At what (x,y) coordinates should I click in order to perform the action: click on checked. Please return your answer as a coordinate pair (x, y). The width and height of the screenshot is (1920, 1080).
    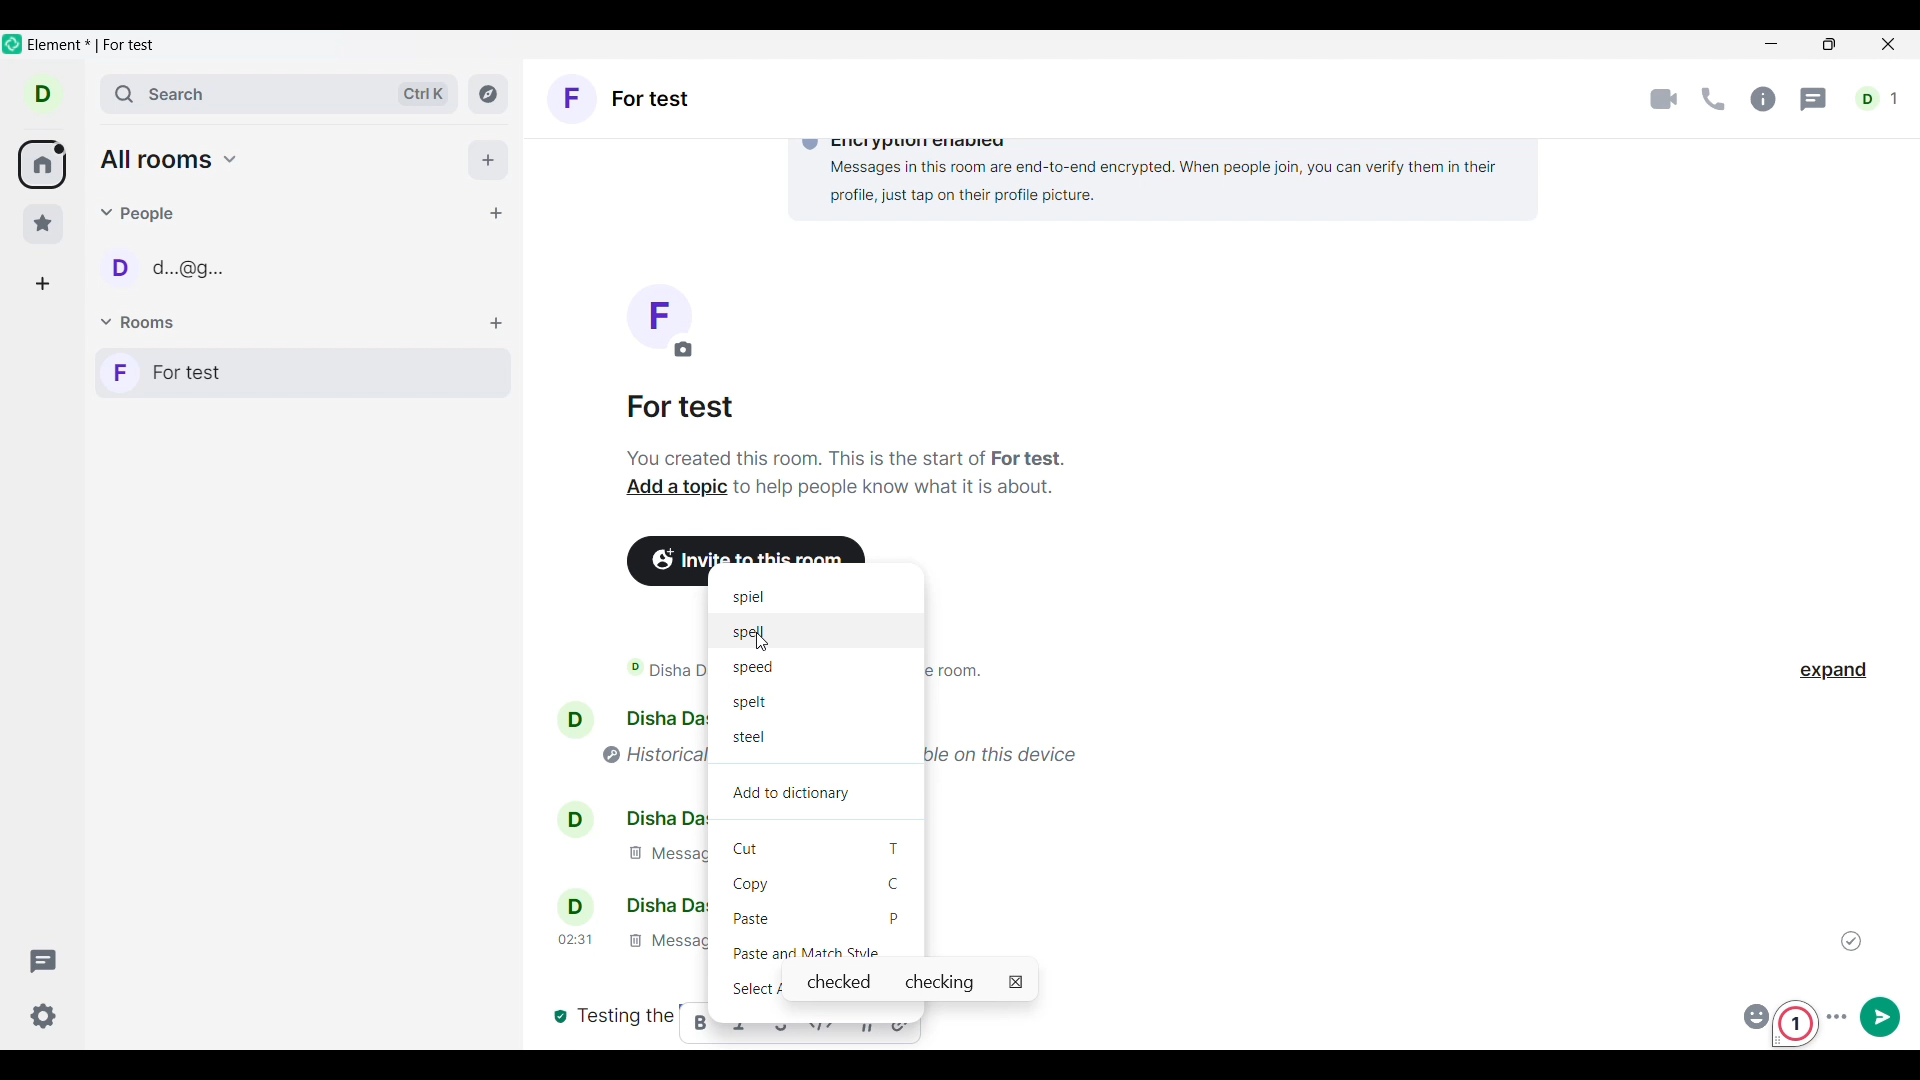
    Looking at the image, I should click on (838, 982).